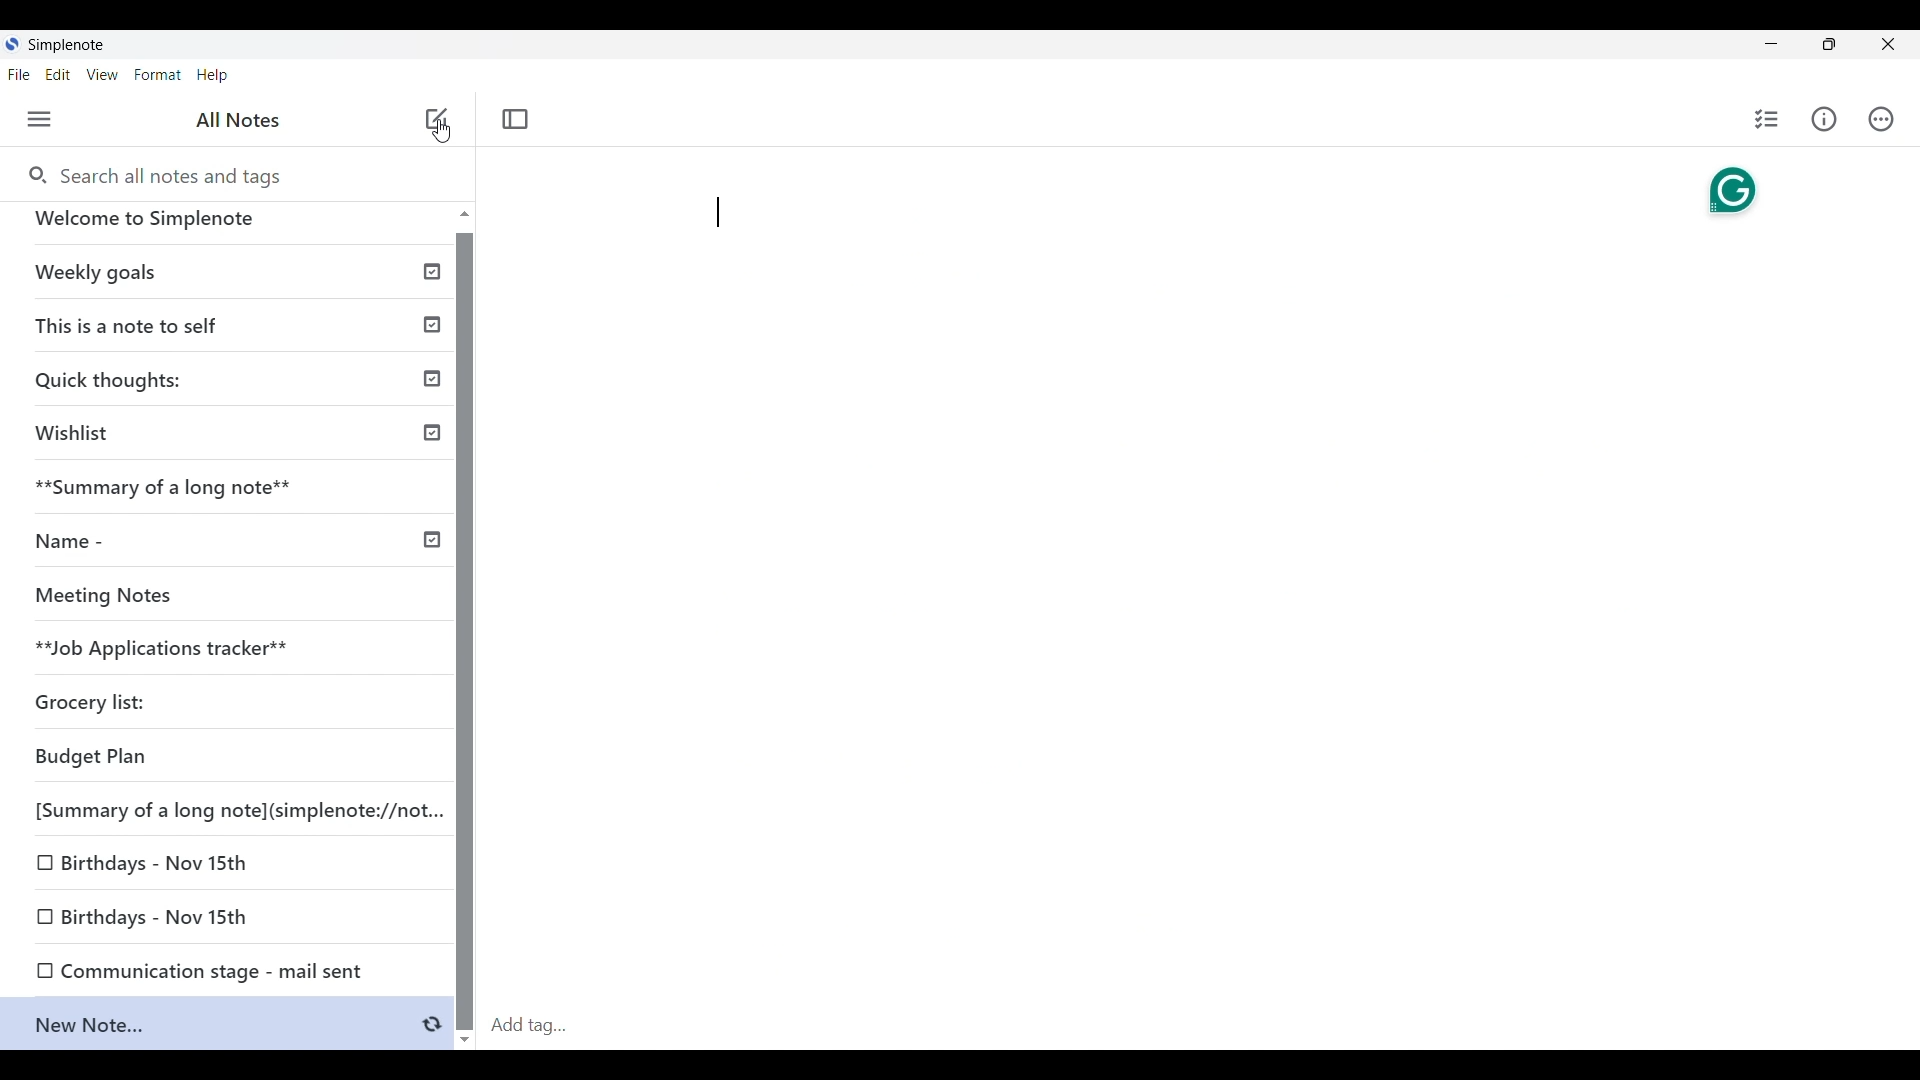 Image resolution: width=1920 pixels, height=1080 pixels. Describe the element at coordinates (1881, 119) in the screenshot. I see `Actions` at that location.